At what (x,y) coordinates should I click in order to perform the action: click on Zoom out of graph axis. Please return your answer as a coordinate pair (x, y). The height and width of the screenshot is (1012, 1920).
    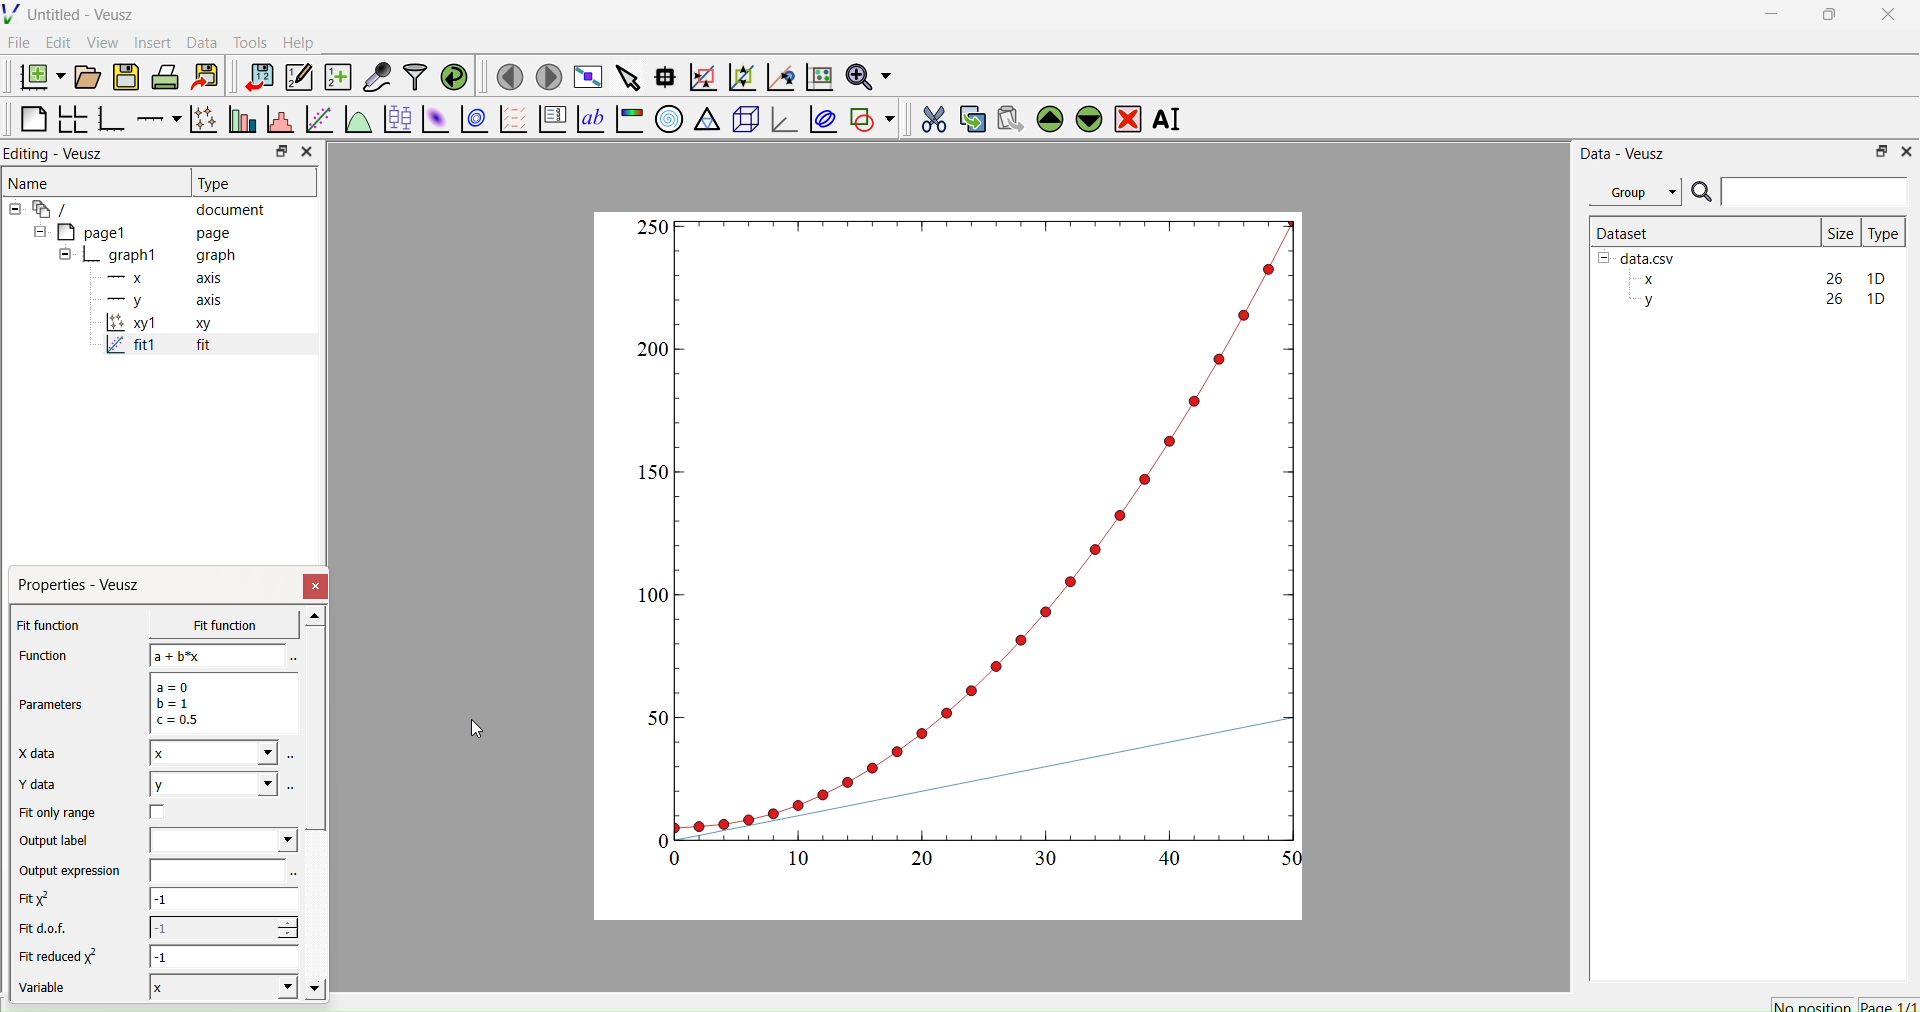
    Looking at the image, I should click on (740, 75).